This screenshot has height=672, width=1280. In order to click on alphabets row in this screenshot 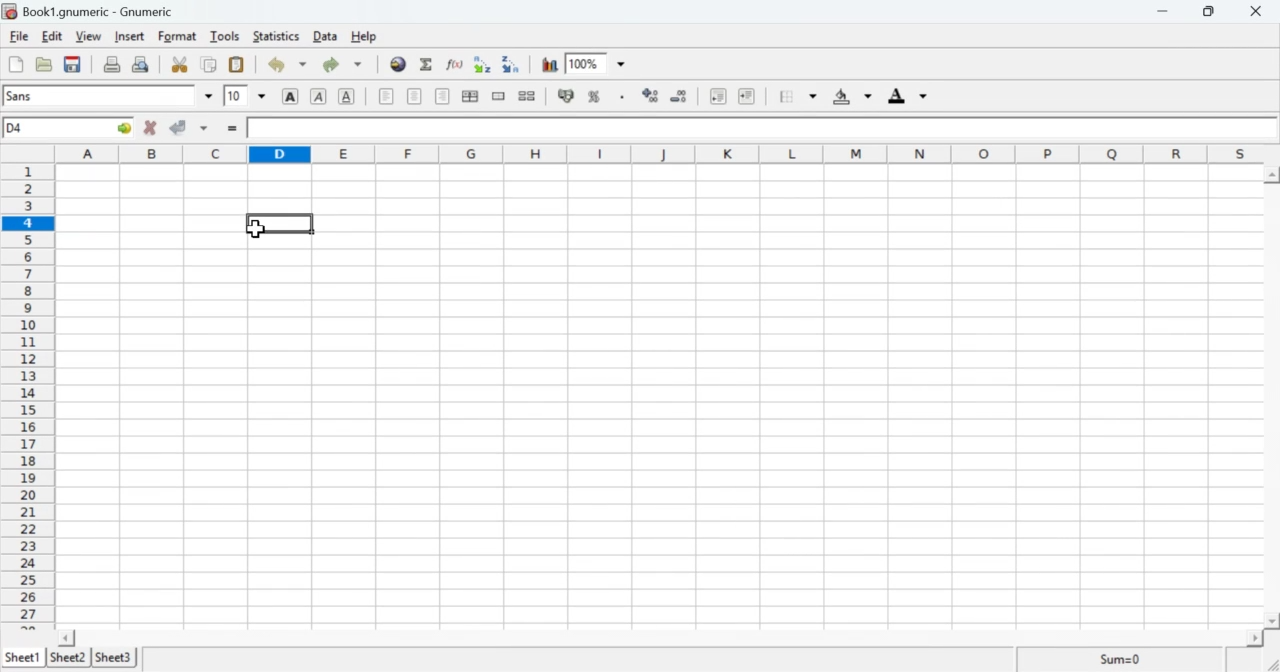, I will do `click(655, 153)`.